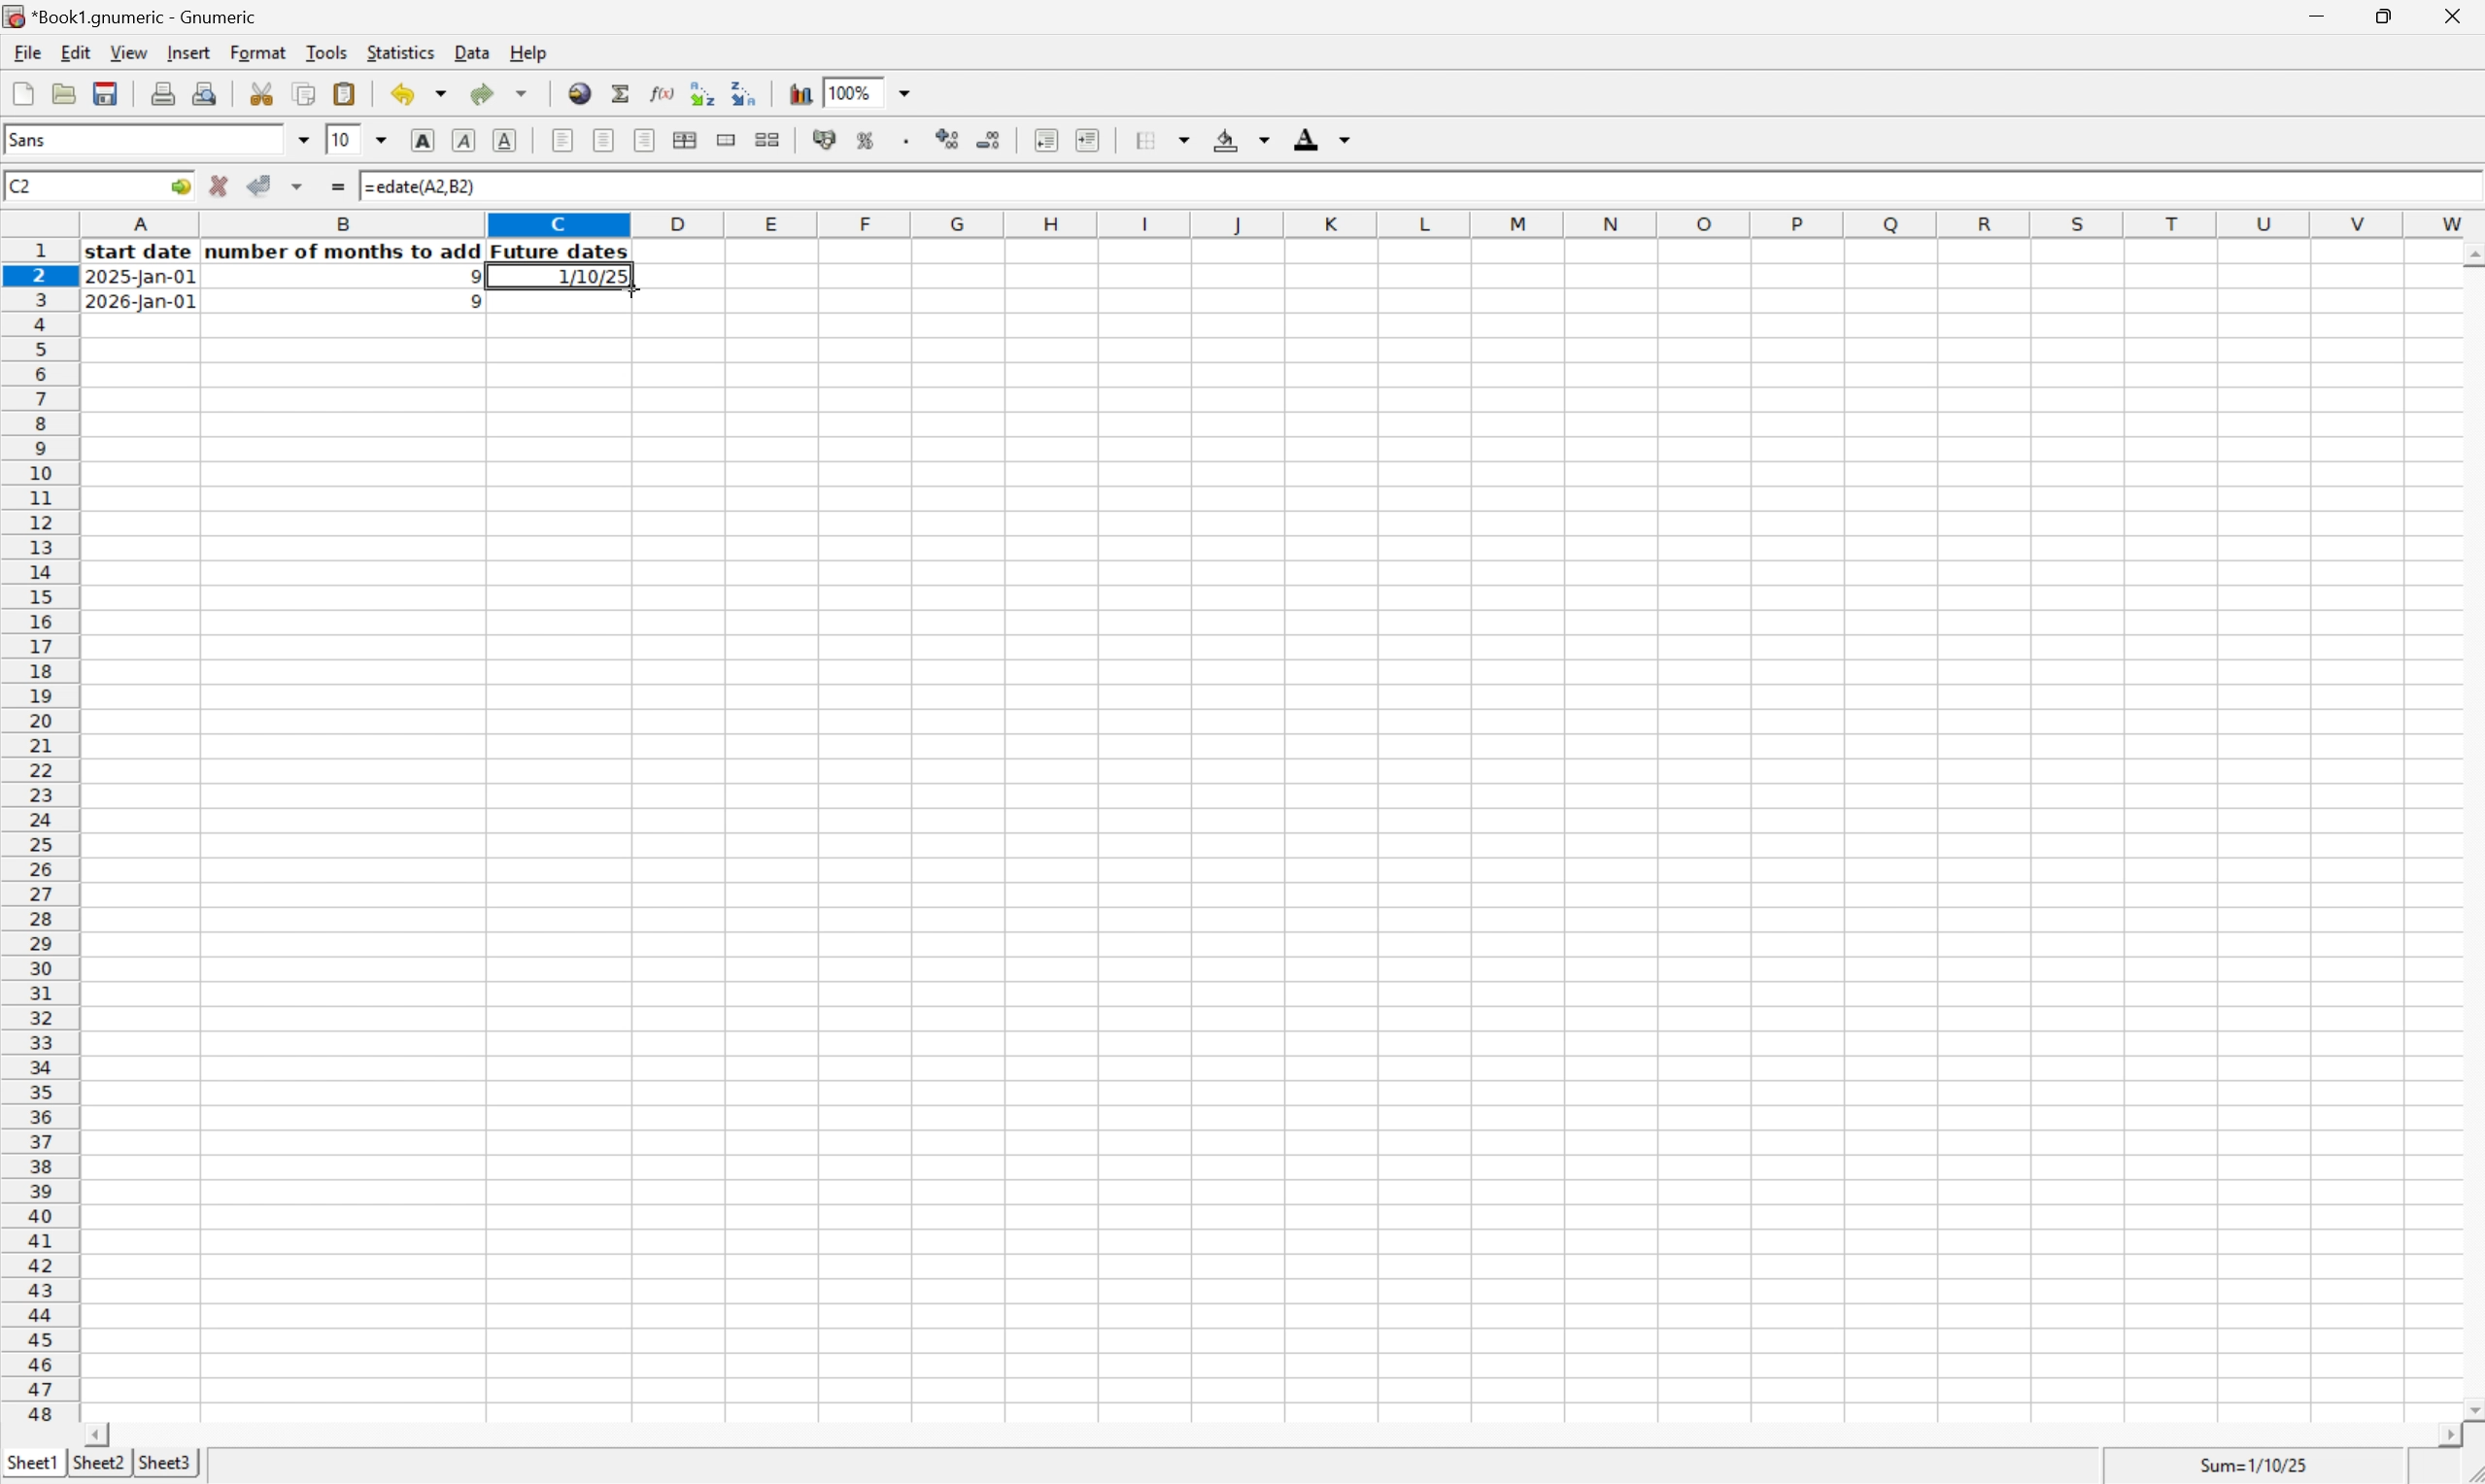 The height and width of the screenshot is (1484, 2485). I want to click on View, so click(128, 51).